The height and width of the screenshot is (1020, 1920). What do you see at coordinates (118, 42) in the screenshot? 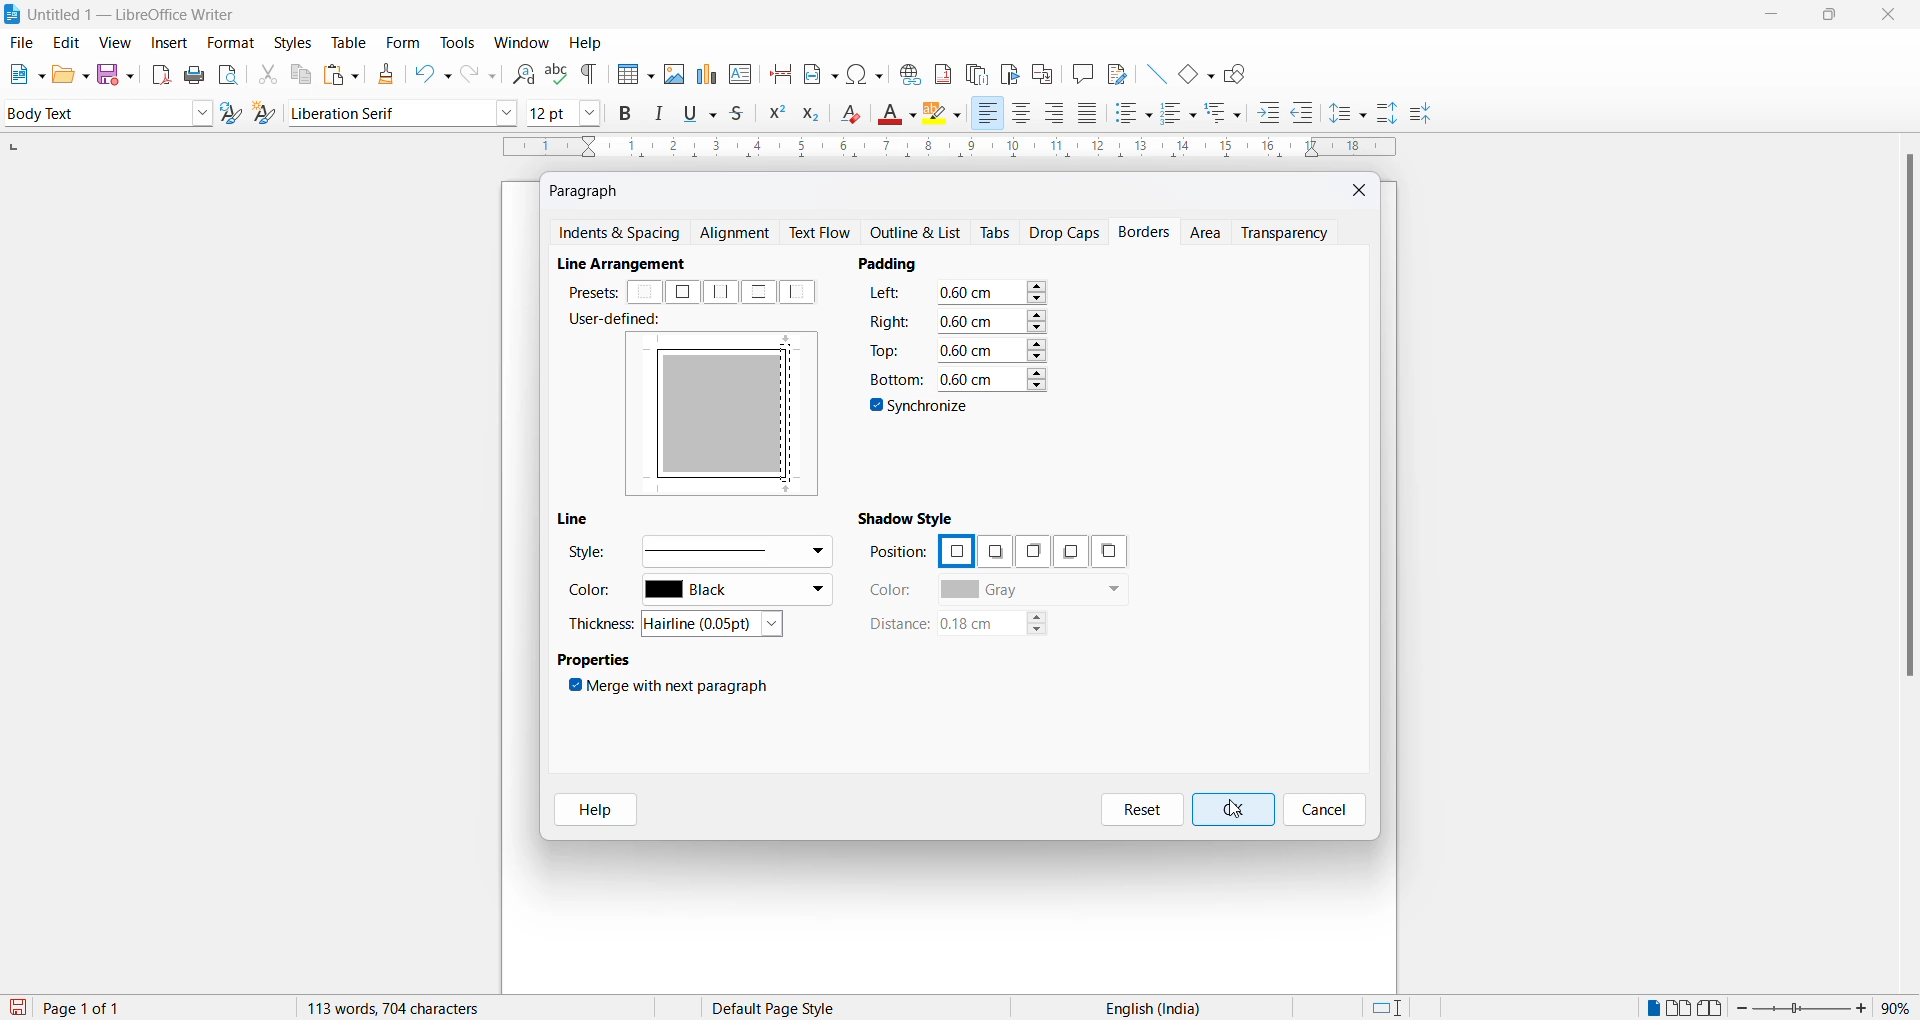
I see `view` at bounding box center [118, 42].